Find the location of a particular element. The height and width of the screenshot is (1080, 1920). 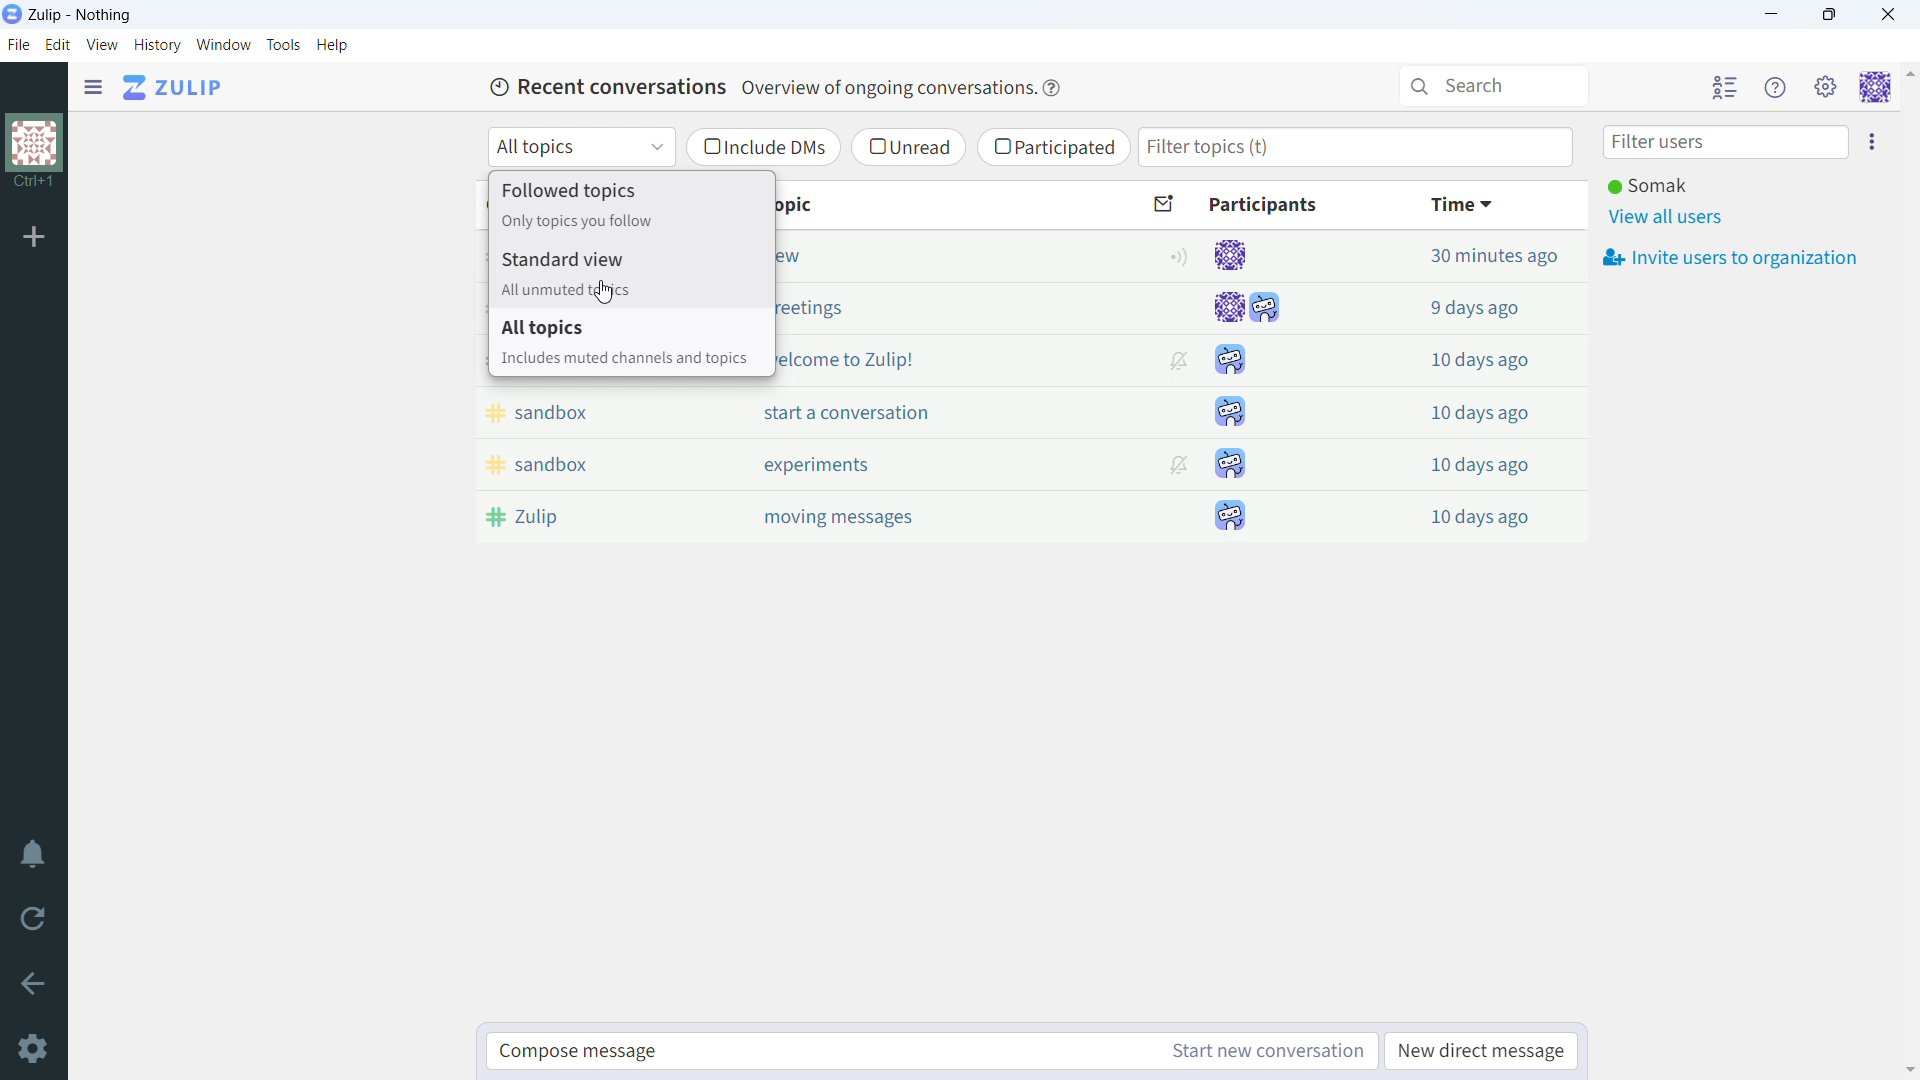

active user is located at coordinates (1647, 185).